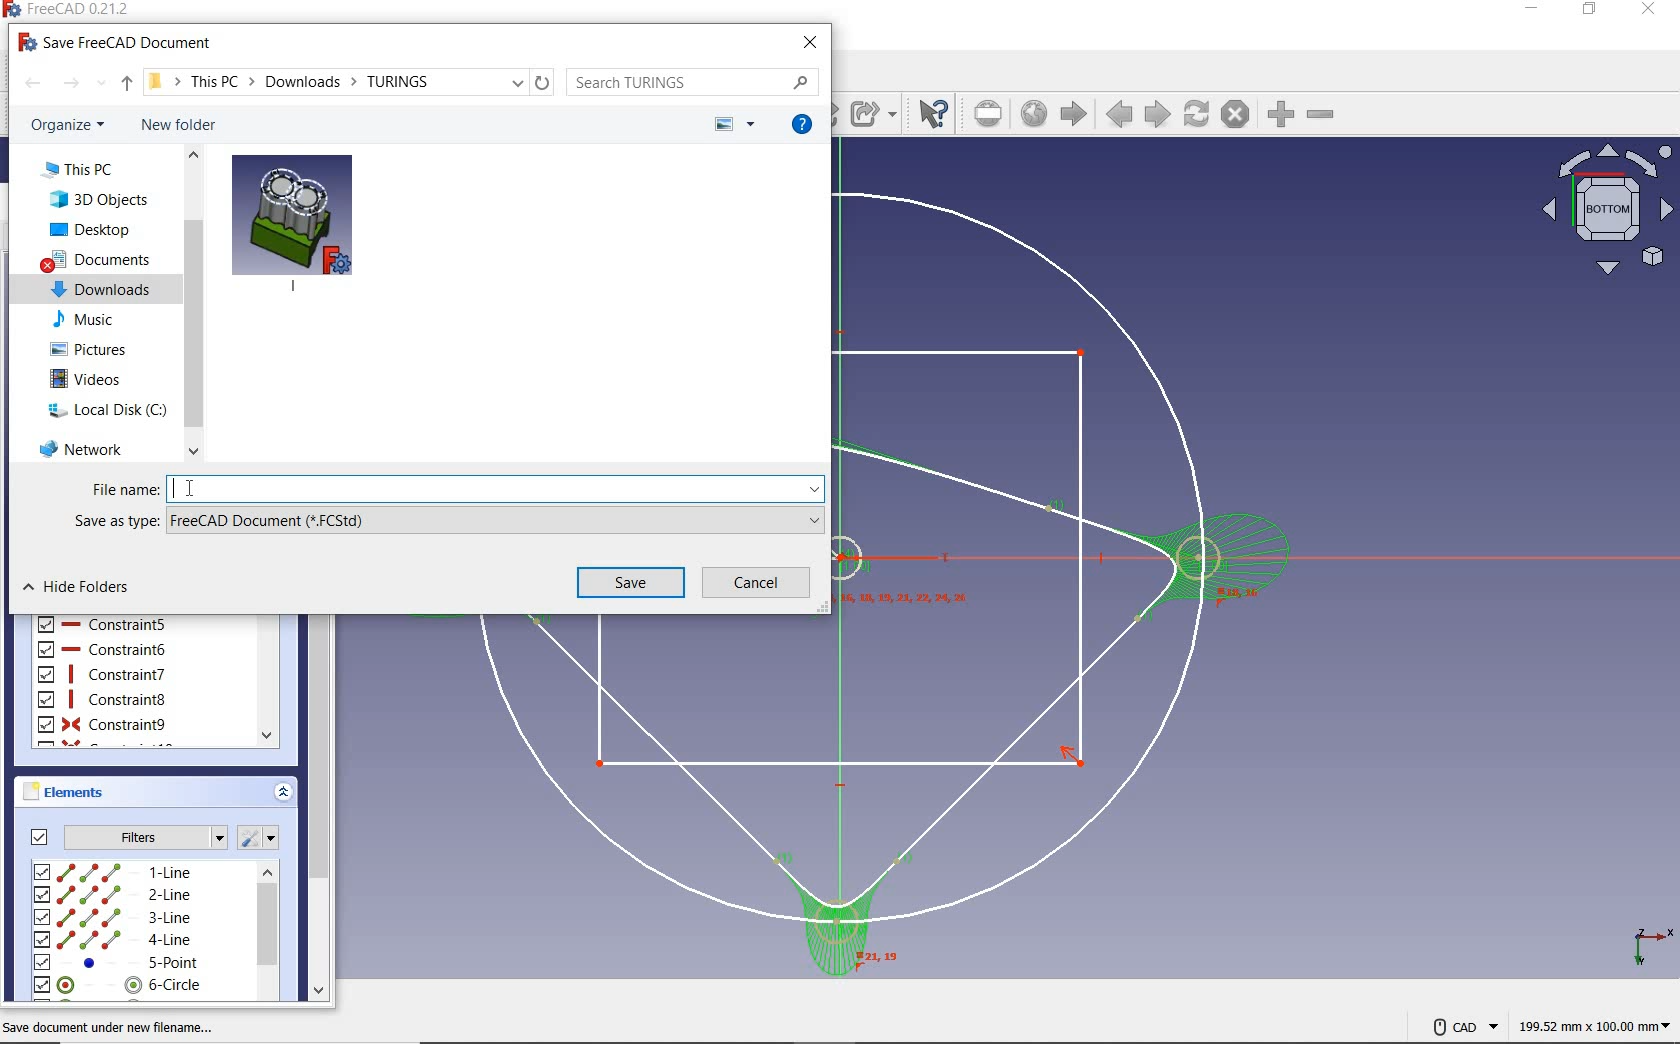 This screenshot has width=1680, height=1044. I want to click on save as type: FreeCAD document (*.FCStd), so click(449, 520).